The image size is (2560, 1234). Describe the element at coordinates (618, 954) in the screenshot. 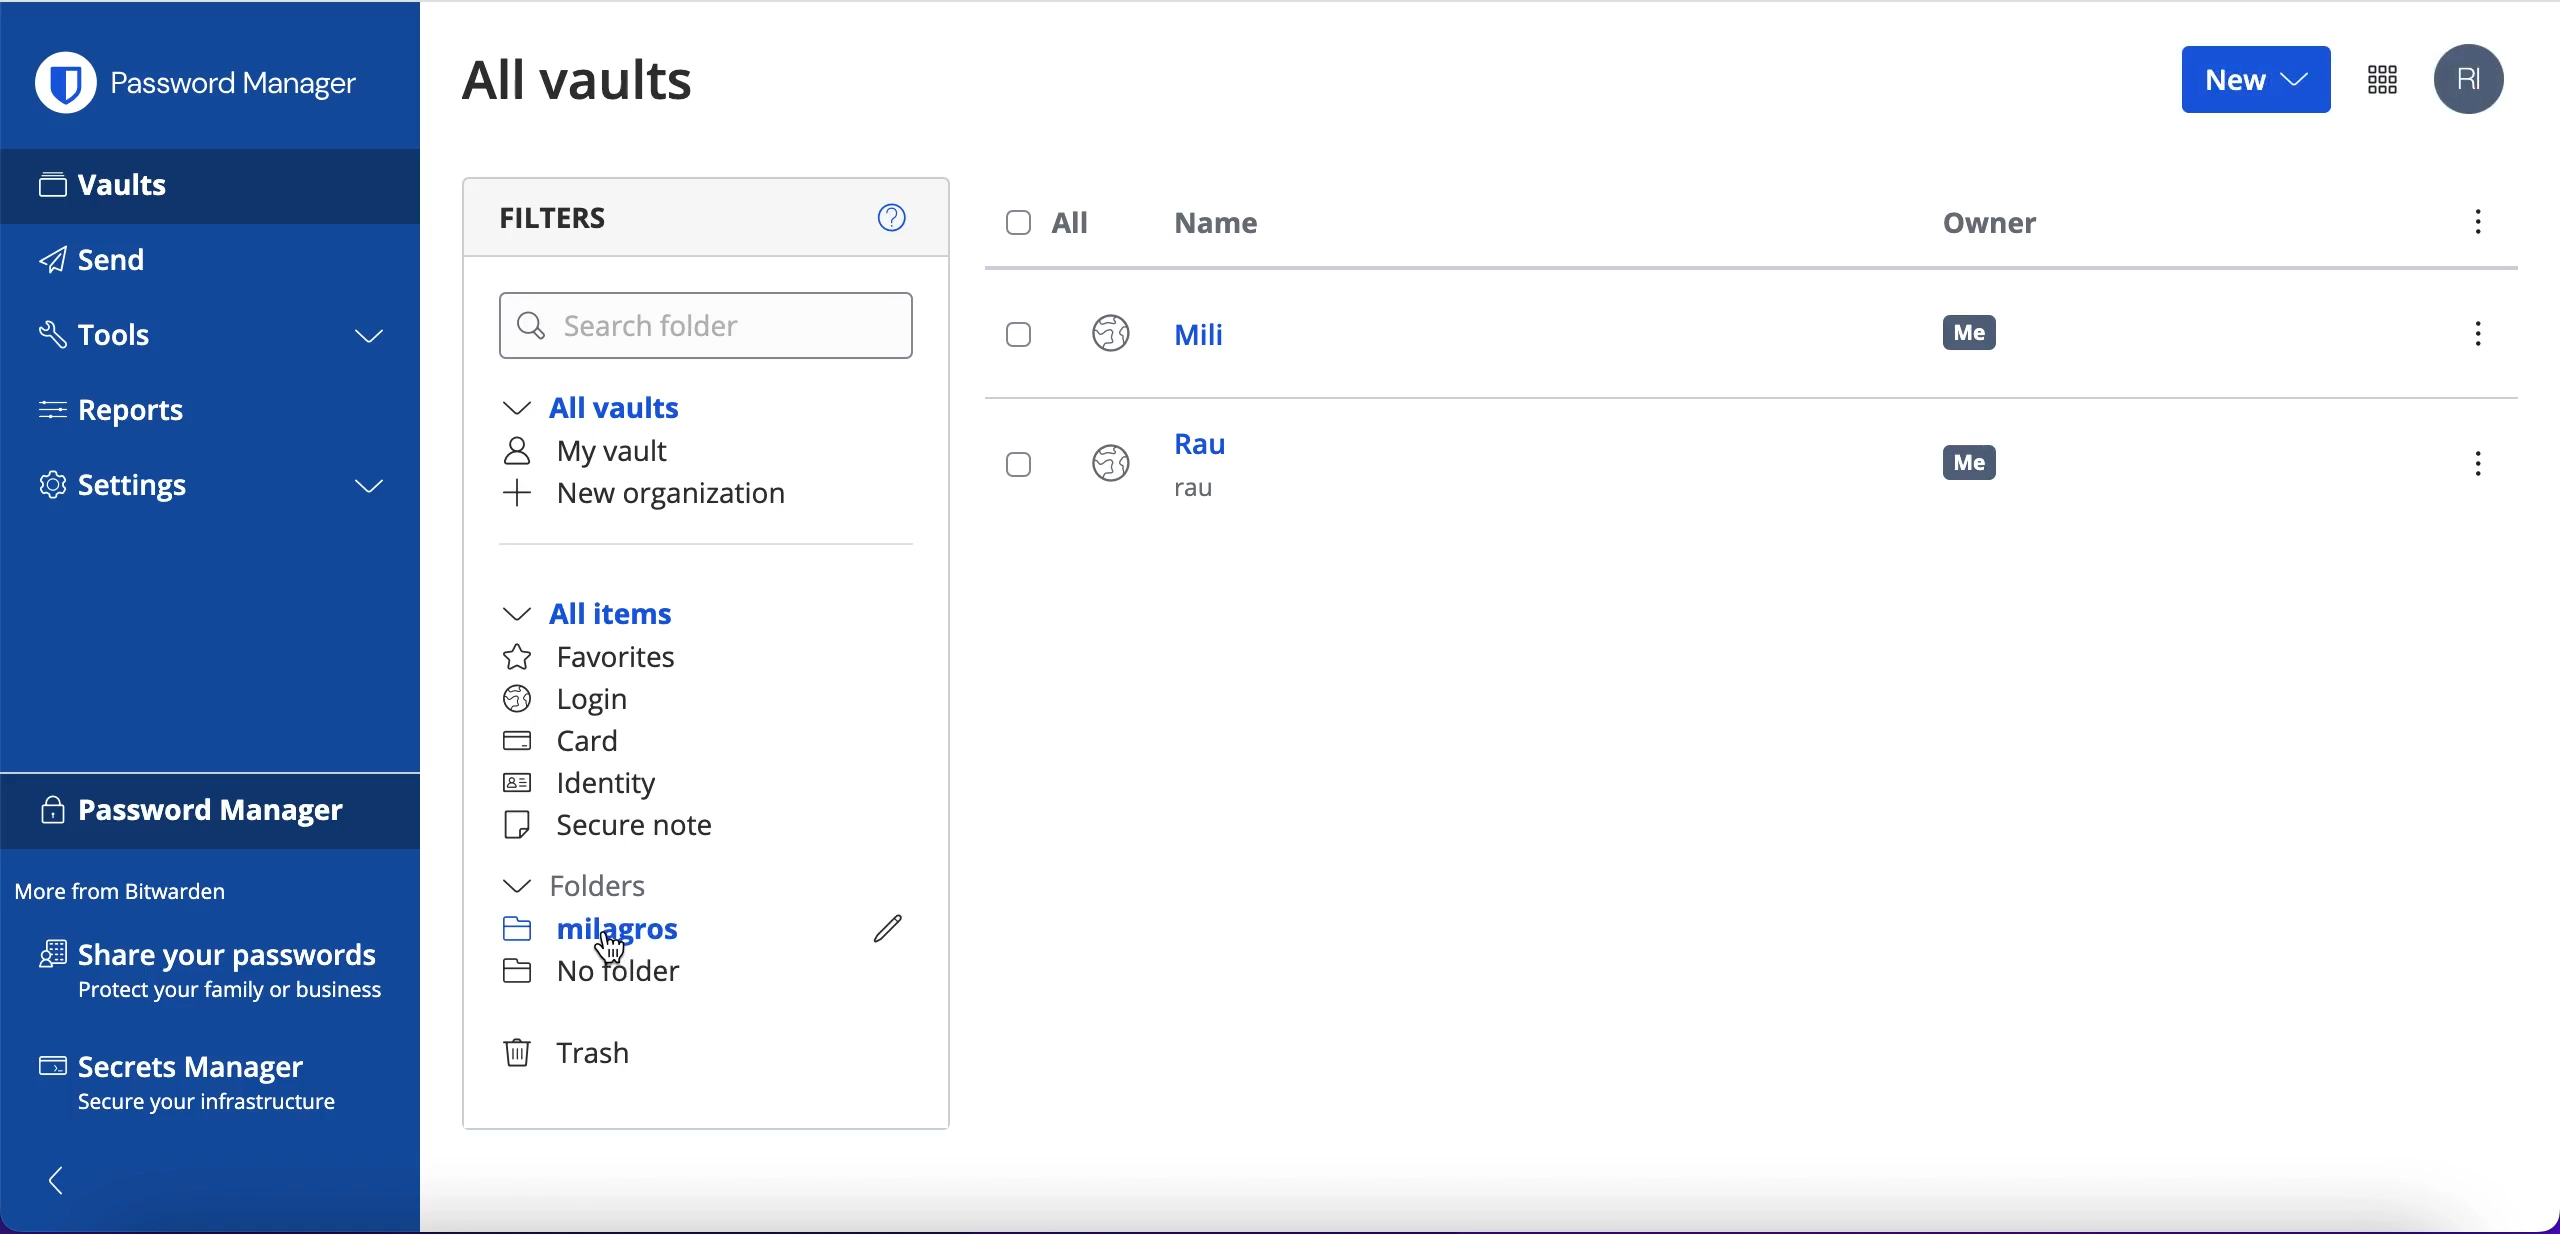

I see `cursor` at that location.